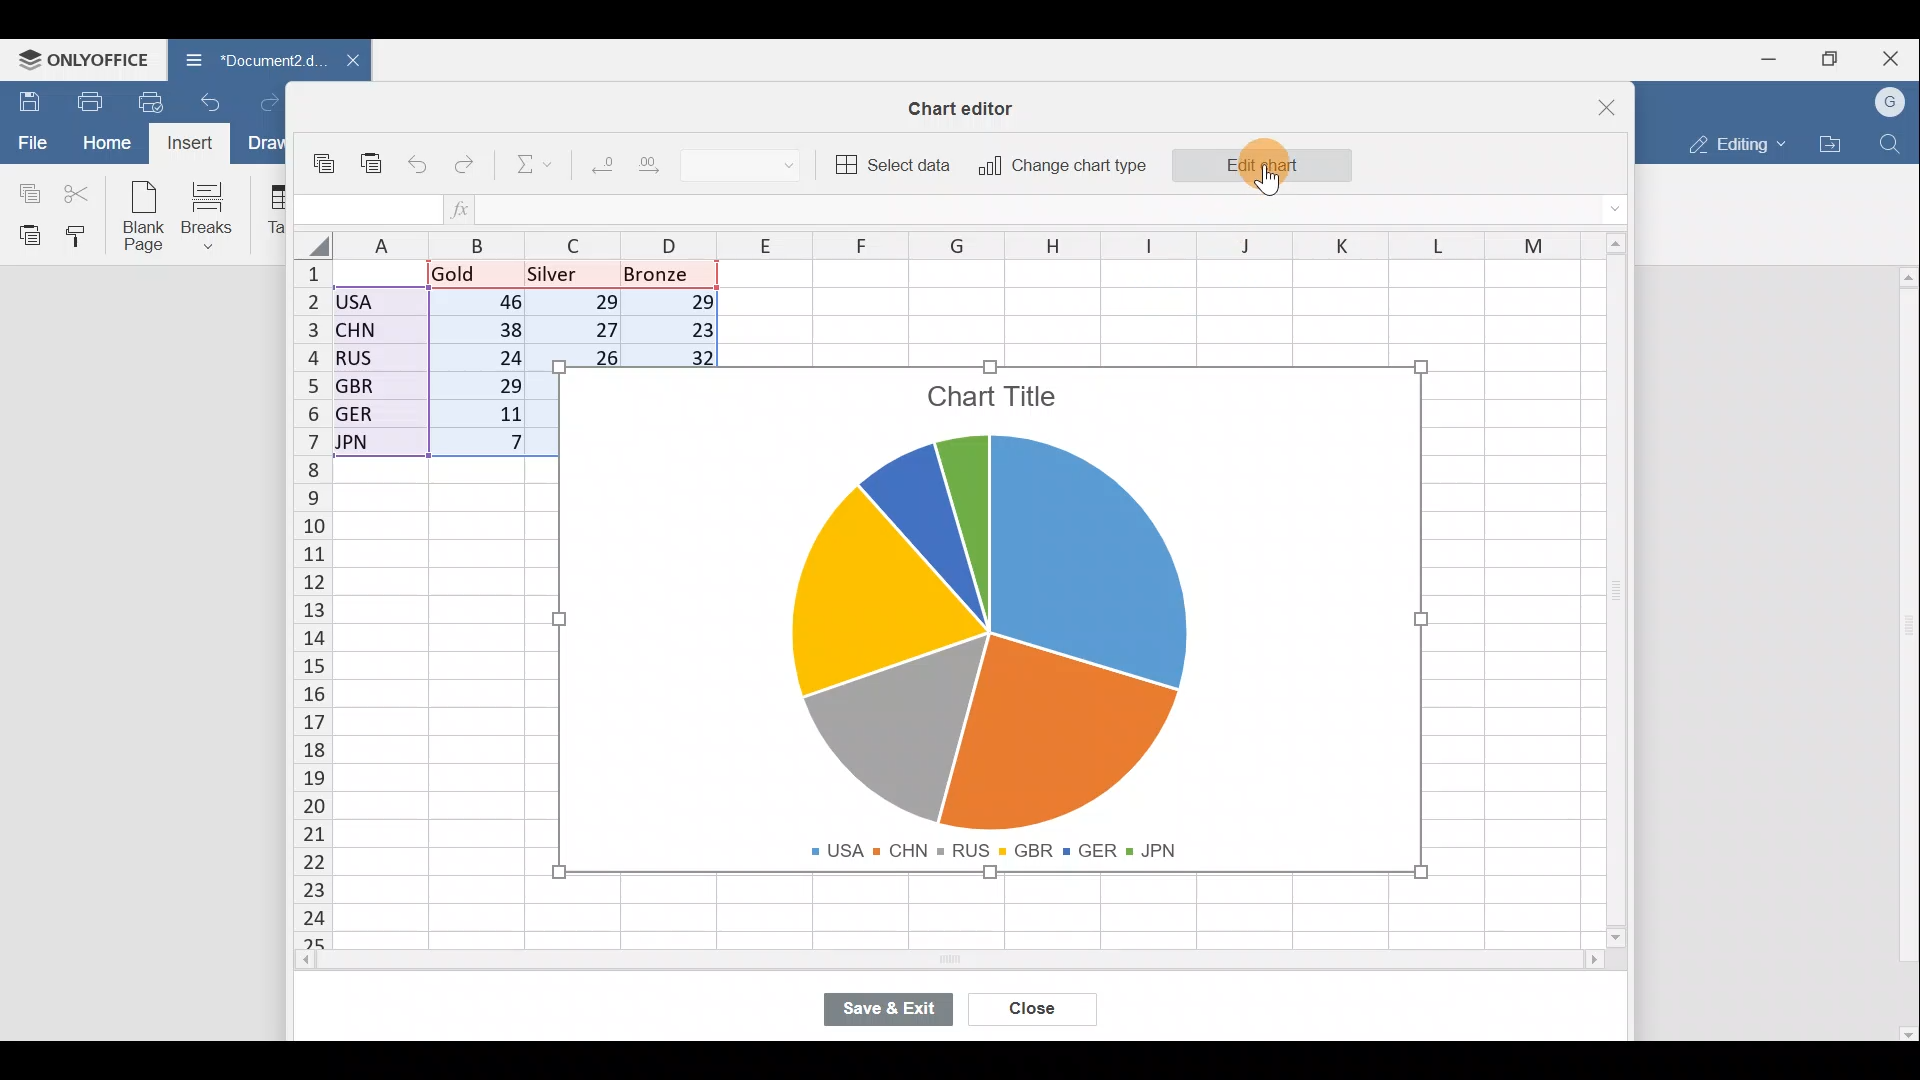 This screenshot has height=1080, width=1920. What do you see at coordinates (80, 59) in the screenshot?
I see `ONLYOFFICE Menu` at bounding box center [80, 59].